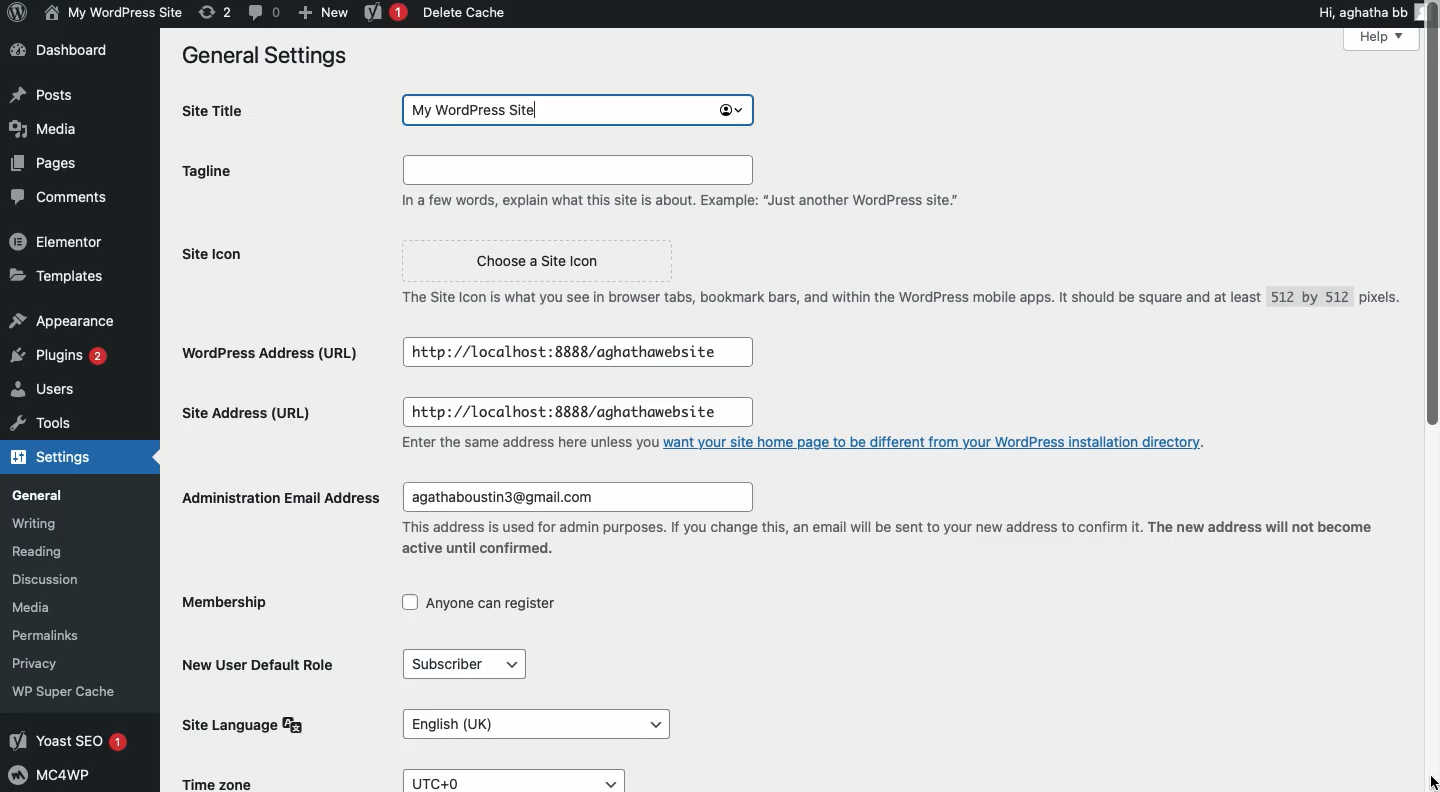 The image size is (1440, 792). What do you see at coordinates (388, 12) in the screenshot?
I see `Yoast` at bounding box center [388, 12].